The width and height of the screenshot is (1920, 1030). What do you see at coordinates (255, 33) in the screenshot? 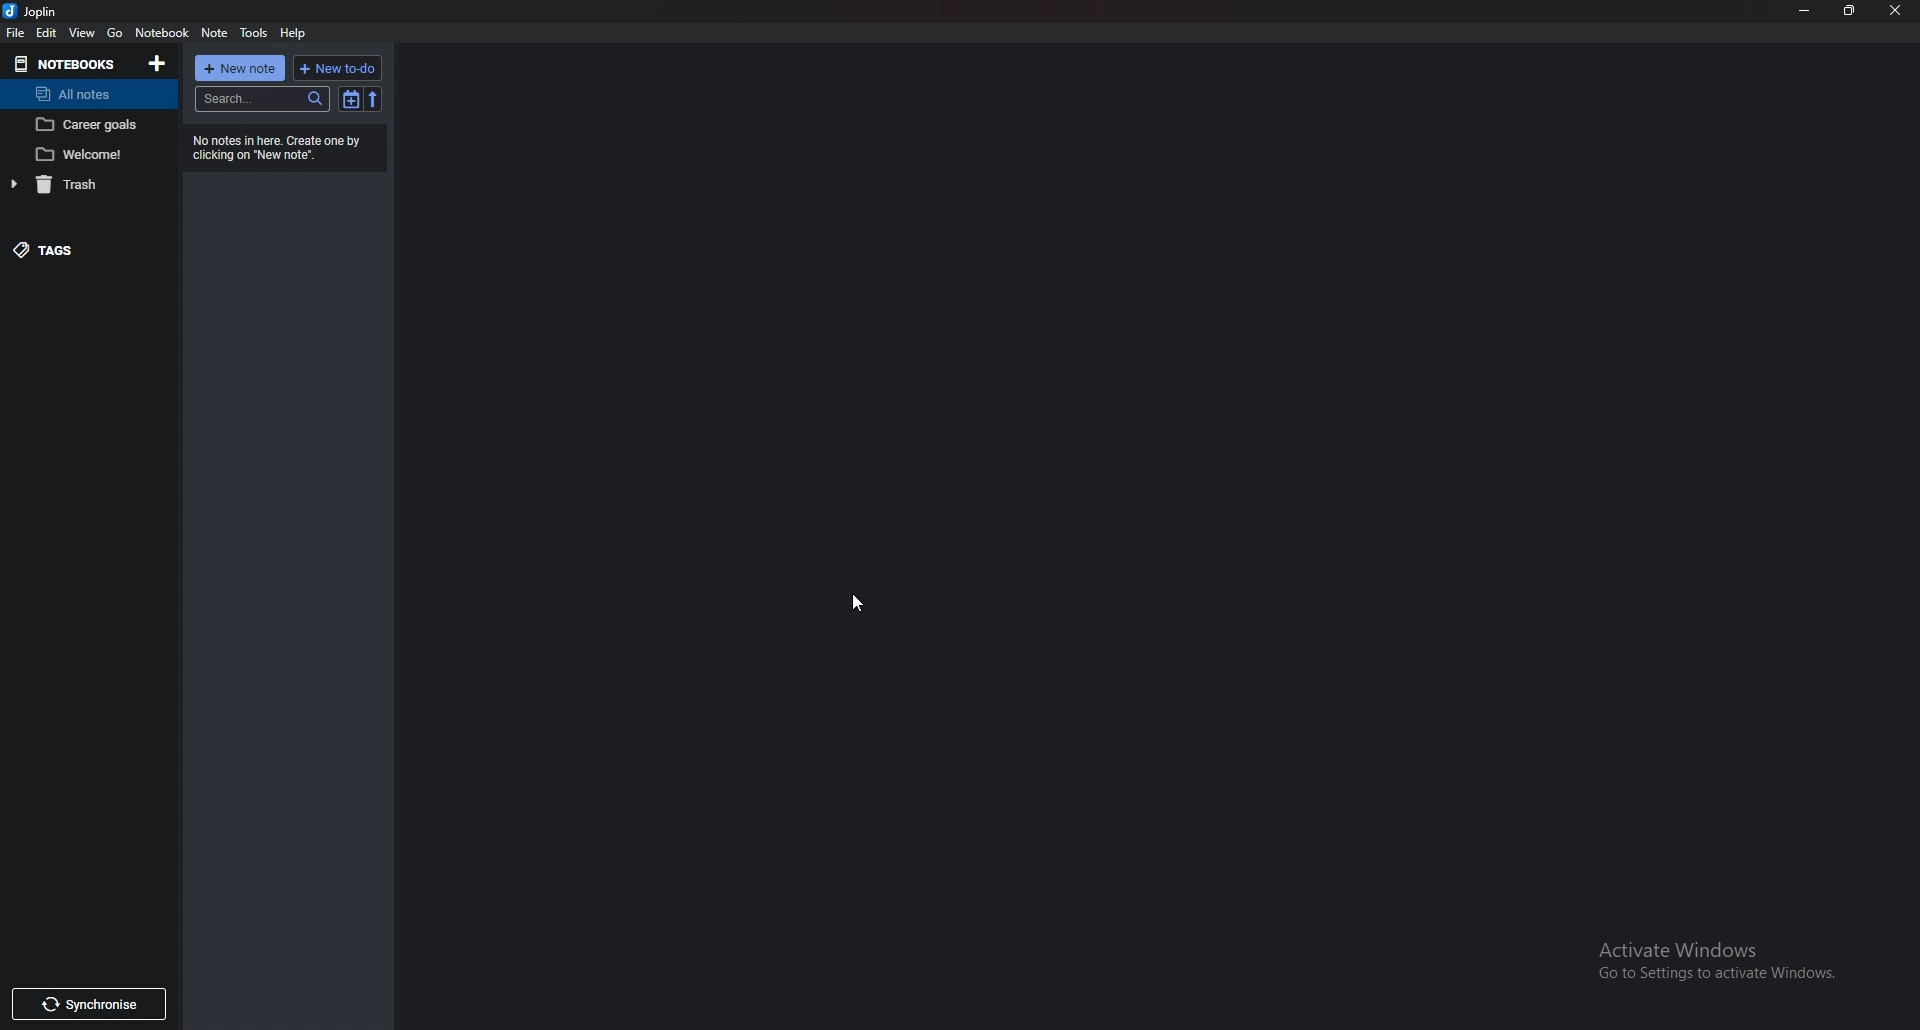
I see `tools` at bounding box center [255, 33].